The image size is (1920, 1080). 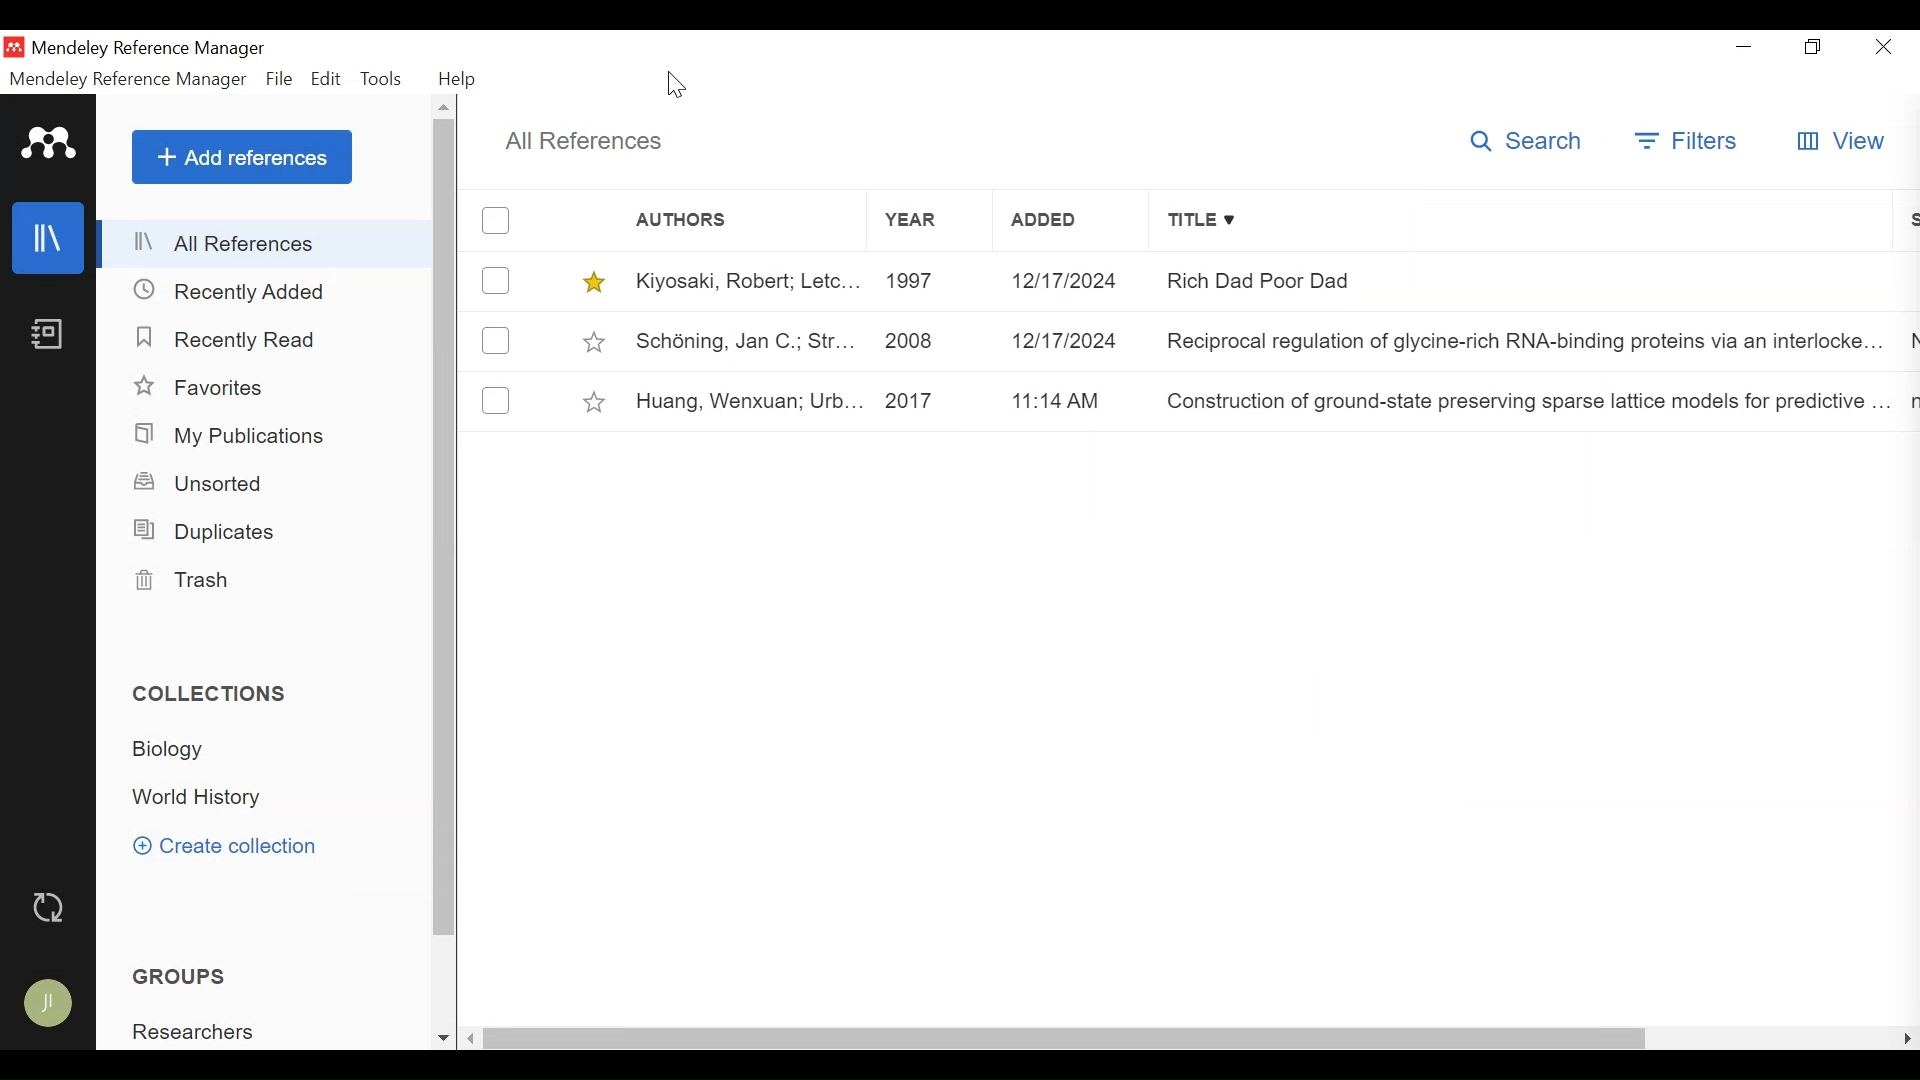 I want to click on File, so click(x=279, y=81).